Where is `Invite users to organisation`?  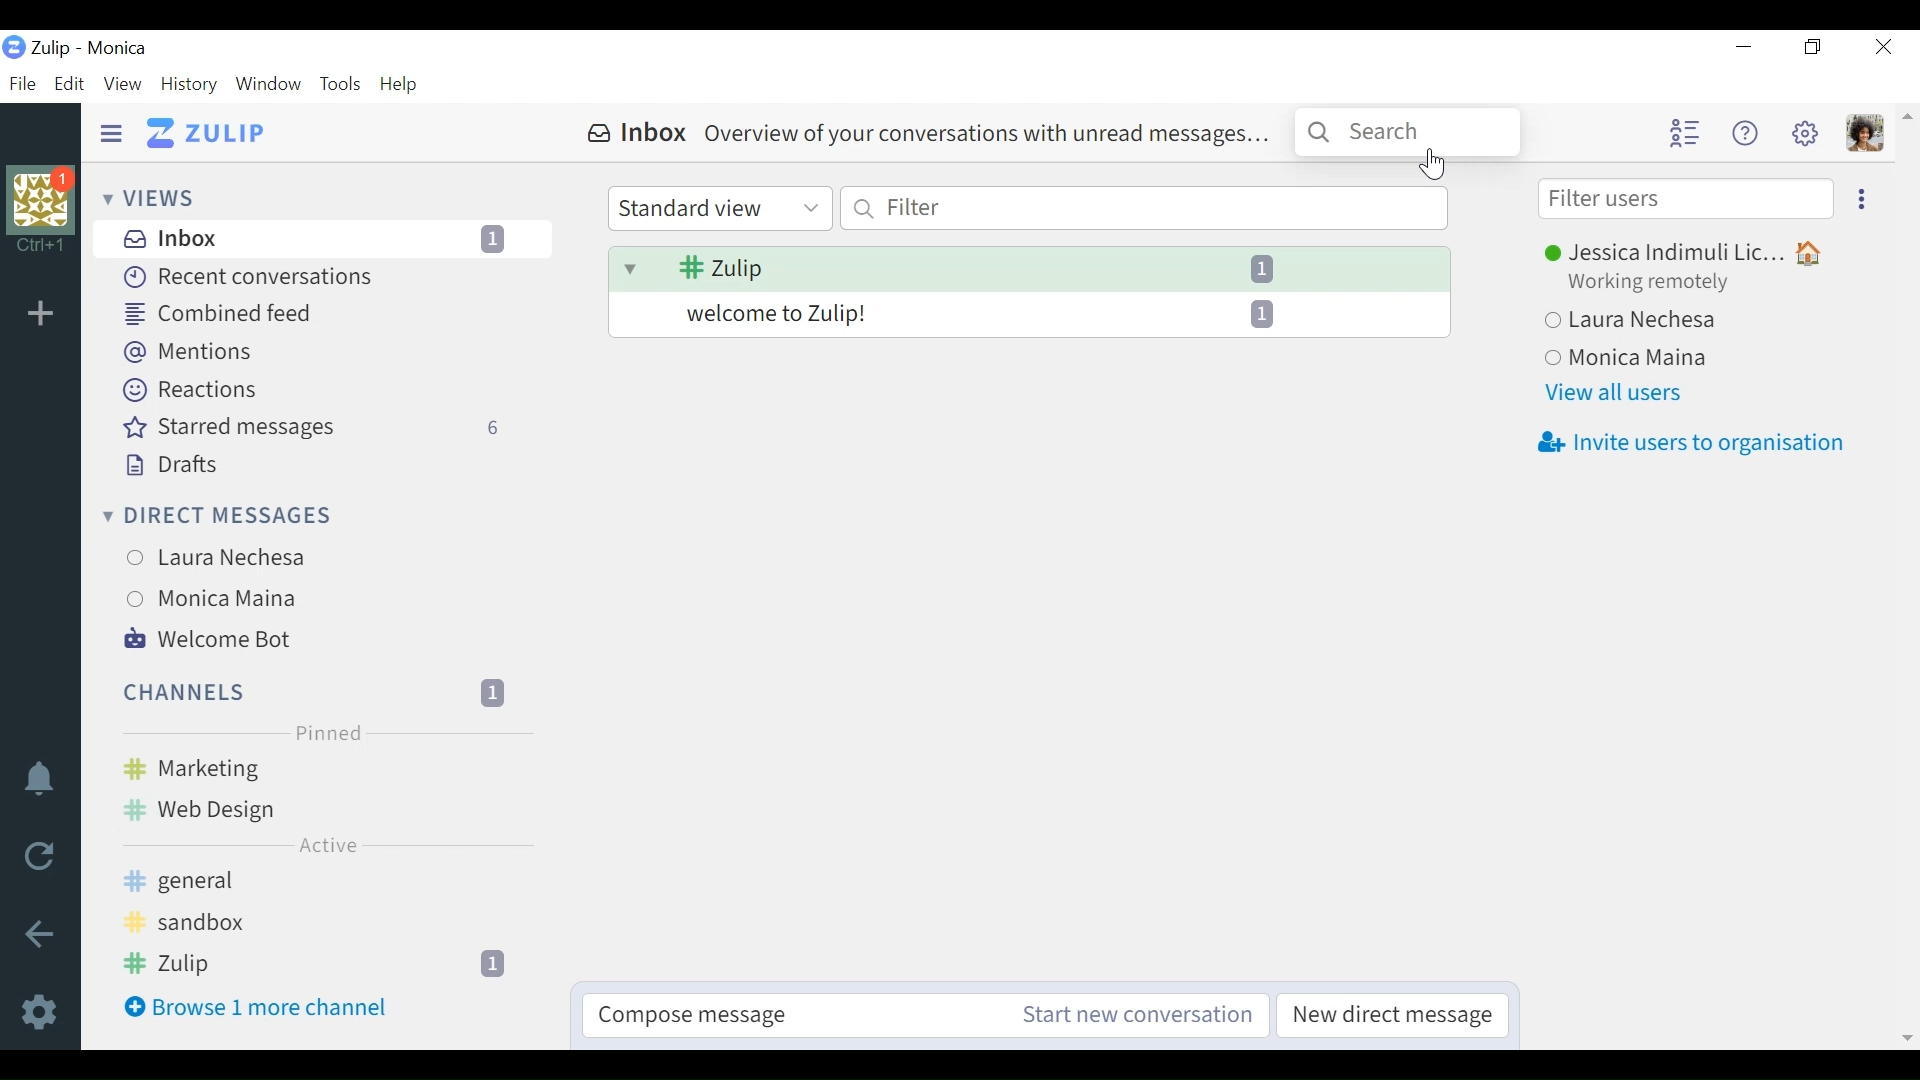 Invite users to organisation is located at coordinates (1685, 441).